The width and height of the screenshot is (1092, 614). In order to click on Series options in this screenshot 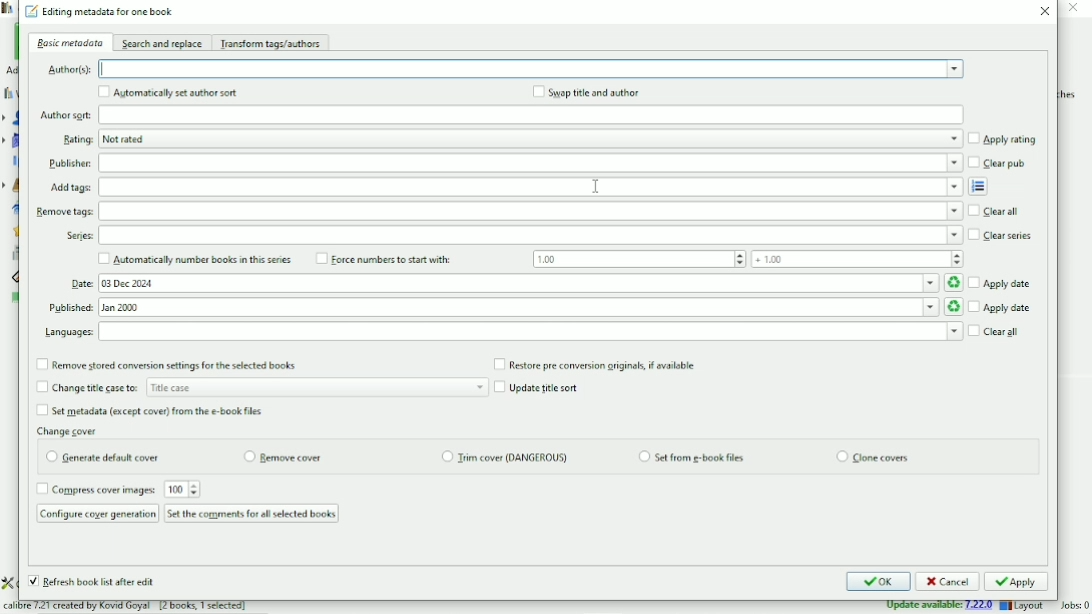, I will do `click(532, 236)`.